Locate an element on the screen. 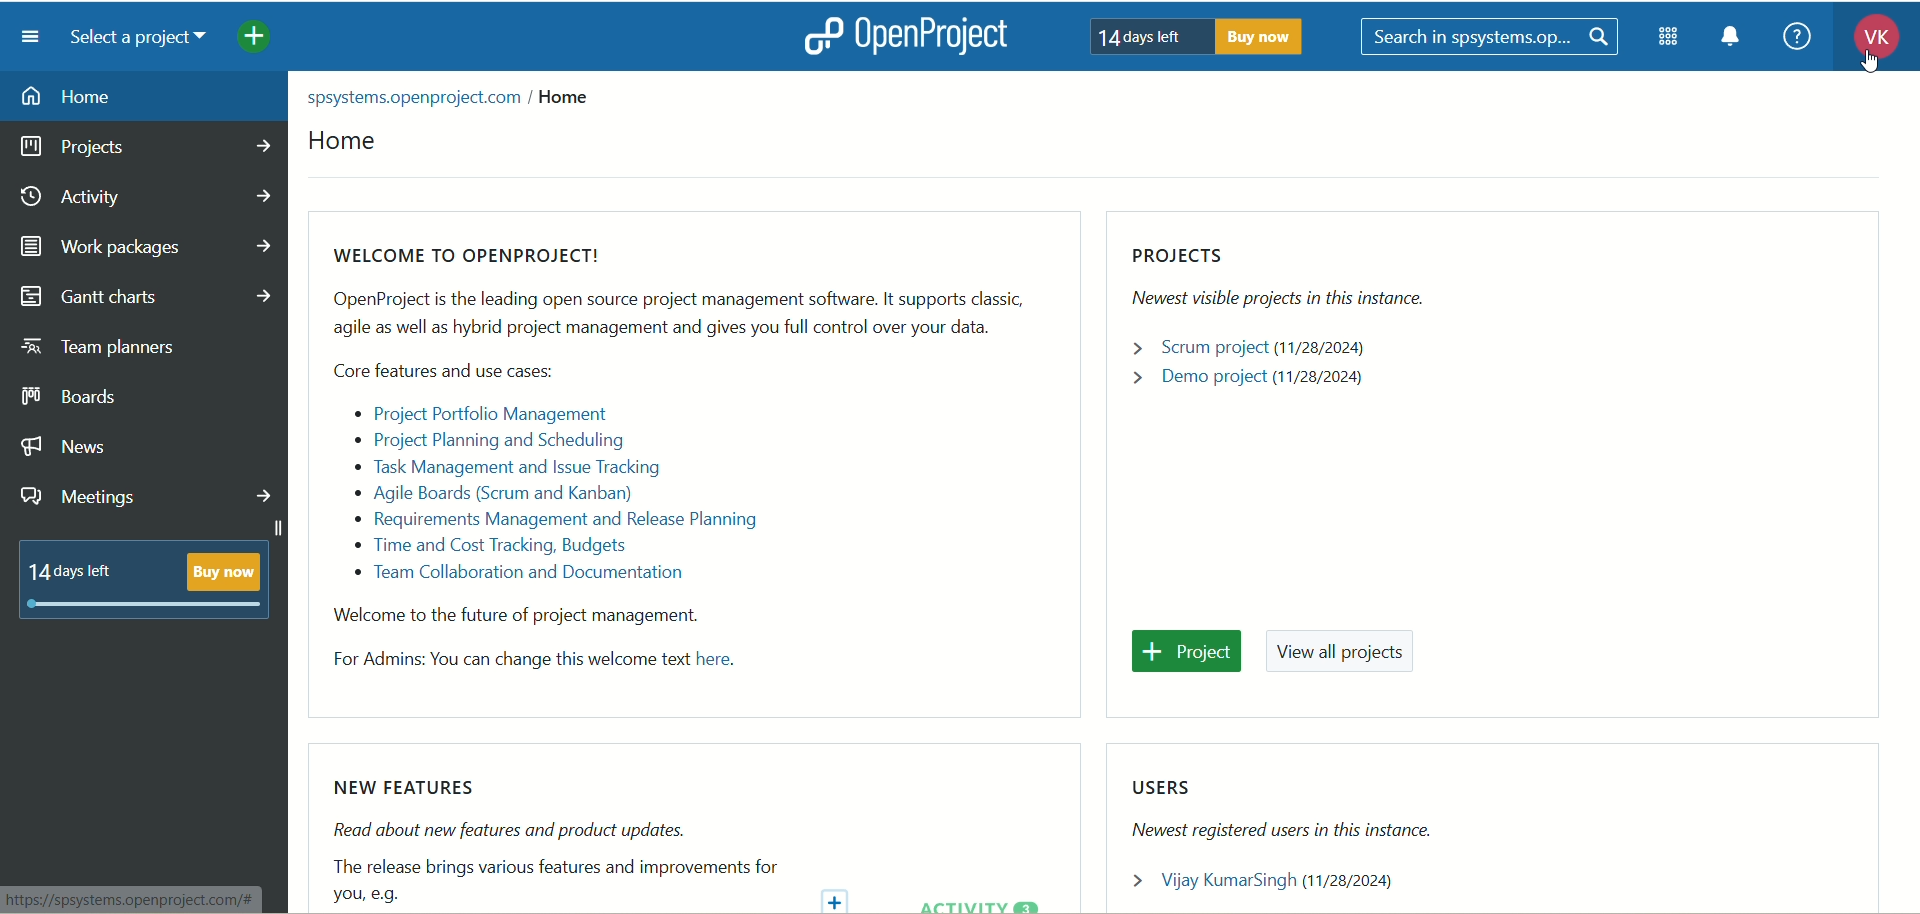 The width and height of the screenshot is (1920, 914). modules is located at coordinates (1670, 41).